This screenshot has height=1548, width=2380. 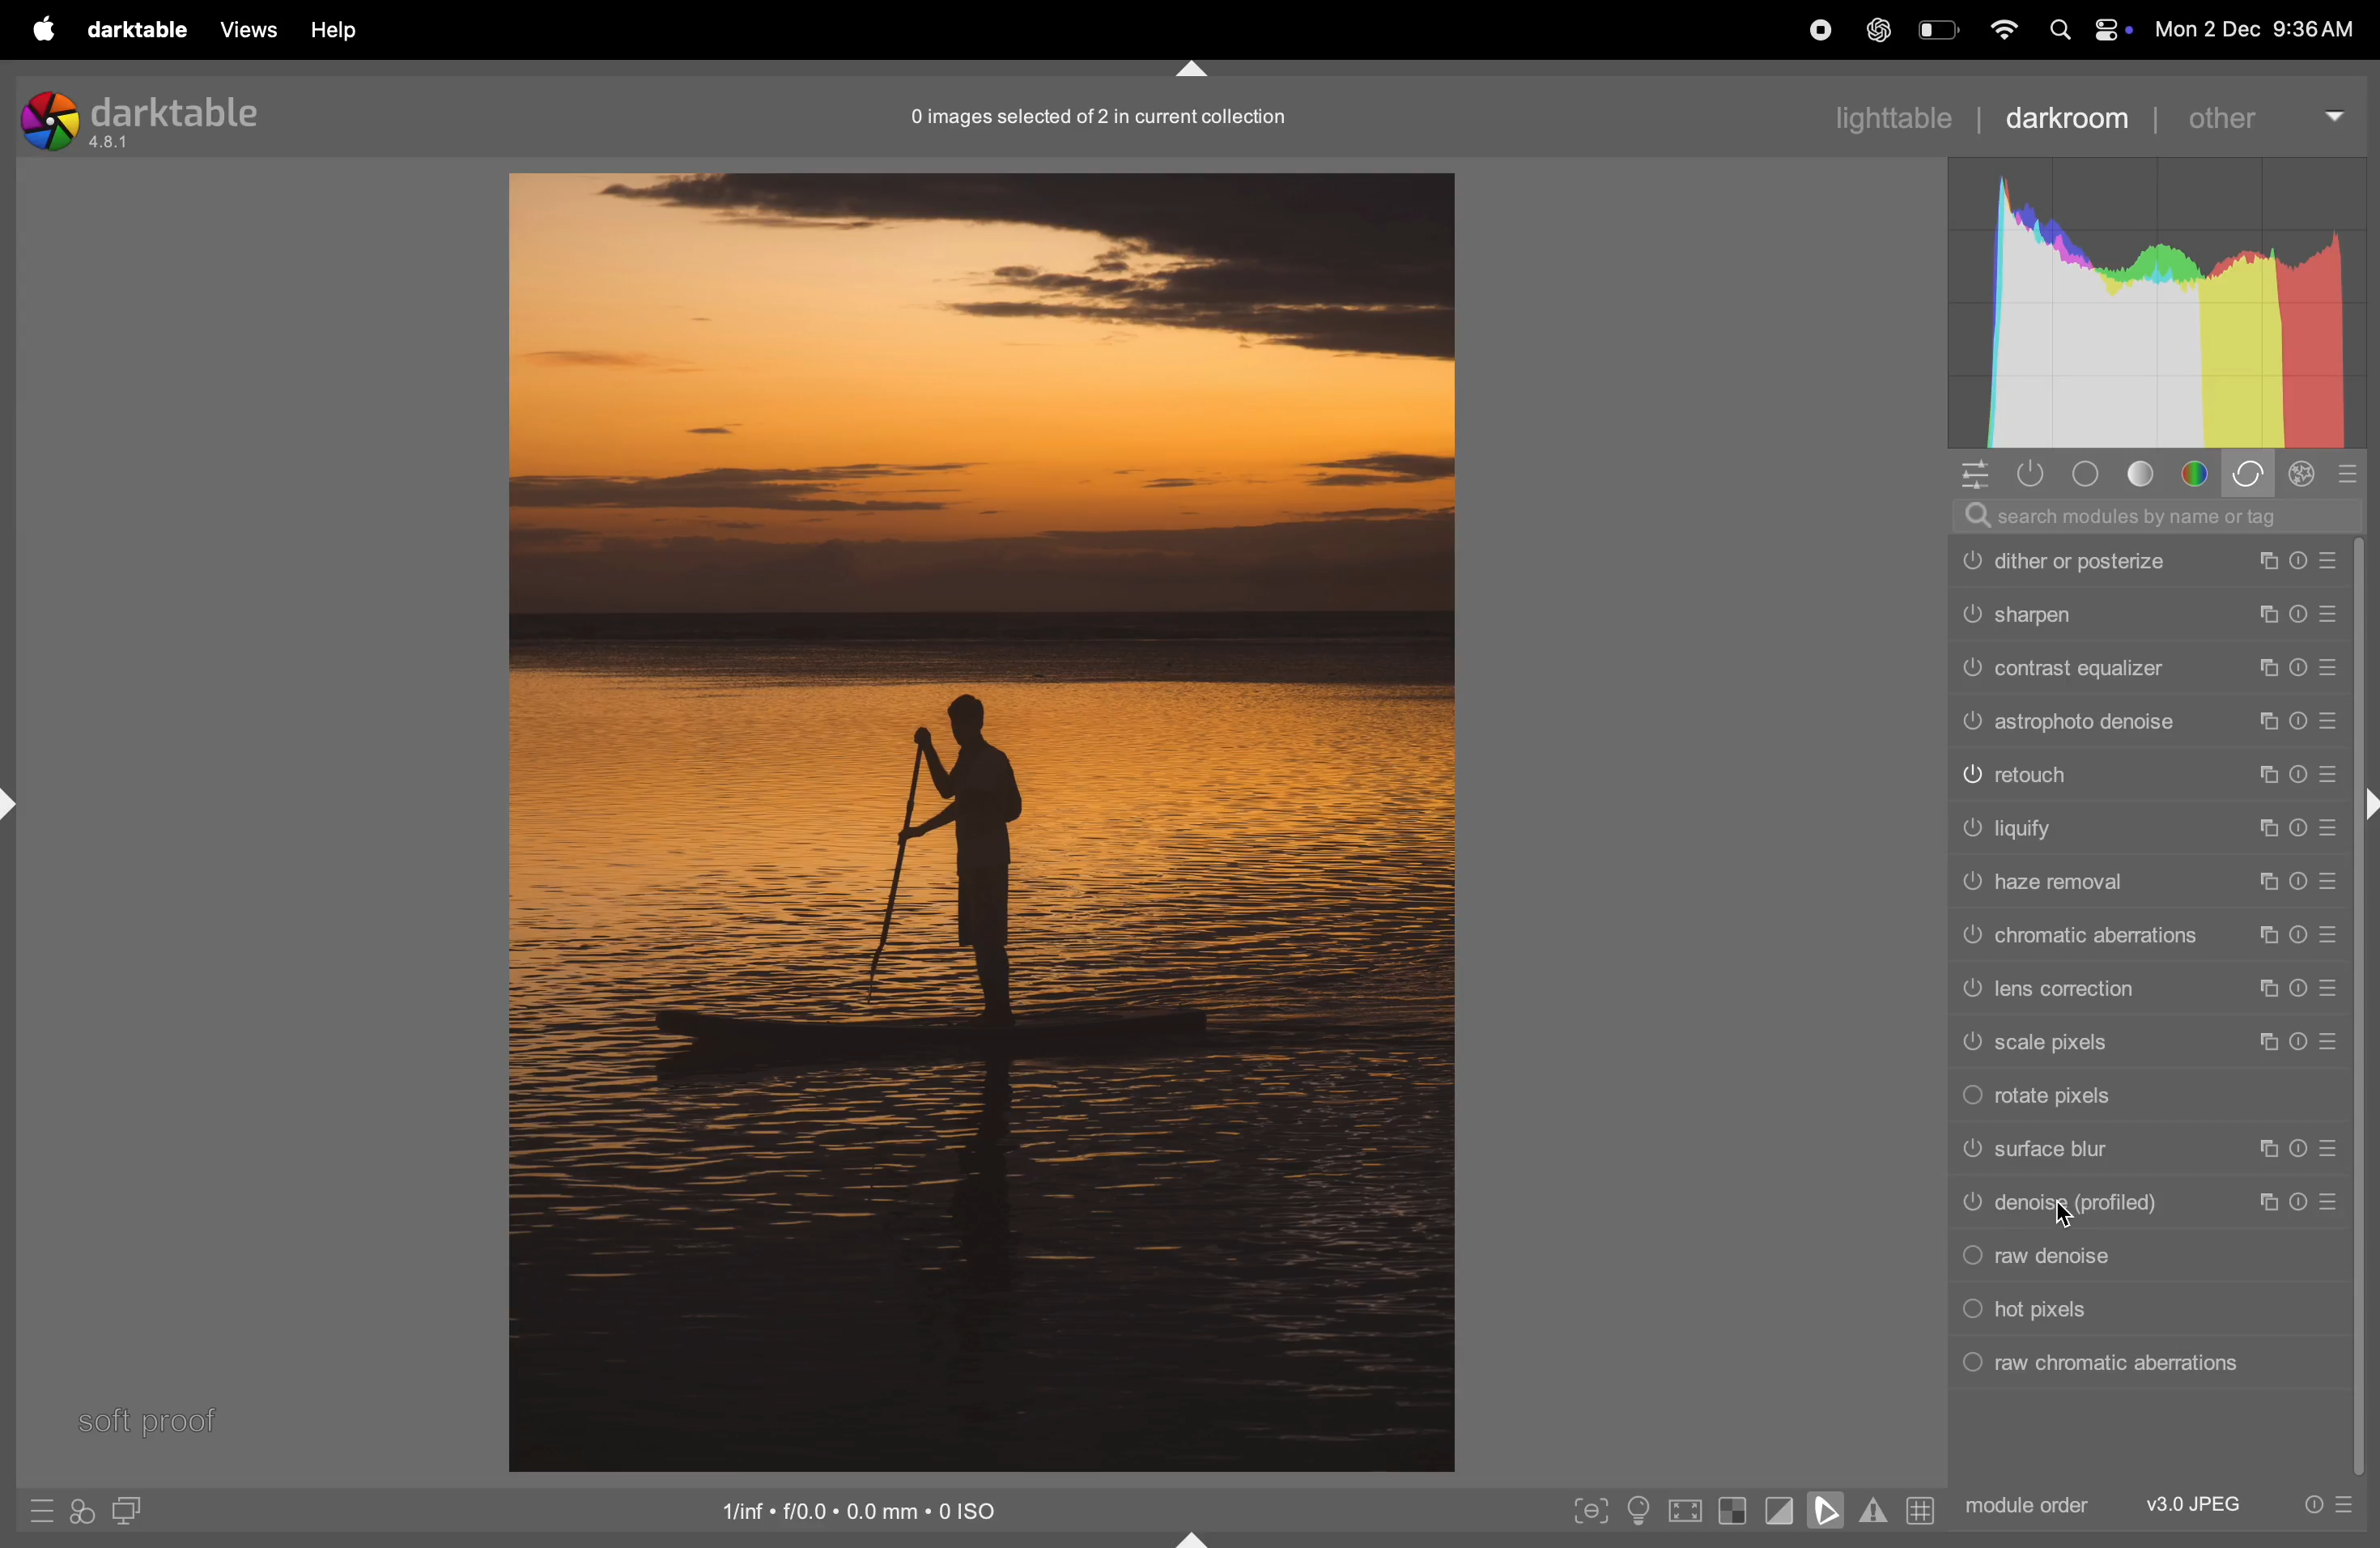 I want to click on toggle high quality processing, so click(x=1686, y=1510).